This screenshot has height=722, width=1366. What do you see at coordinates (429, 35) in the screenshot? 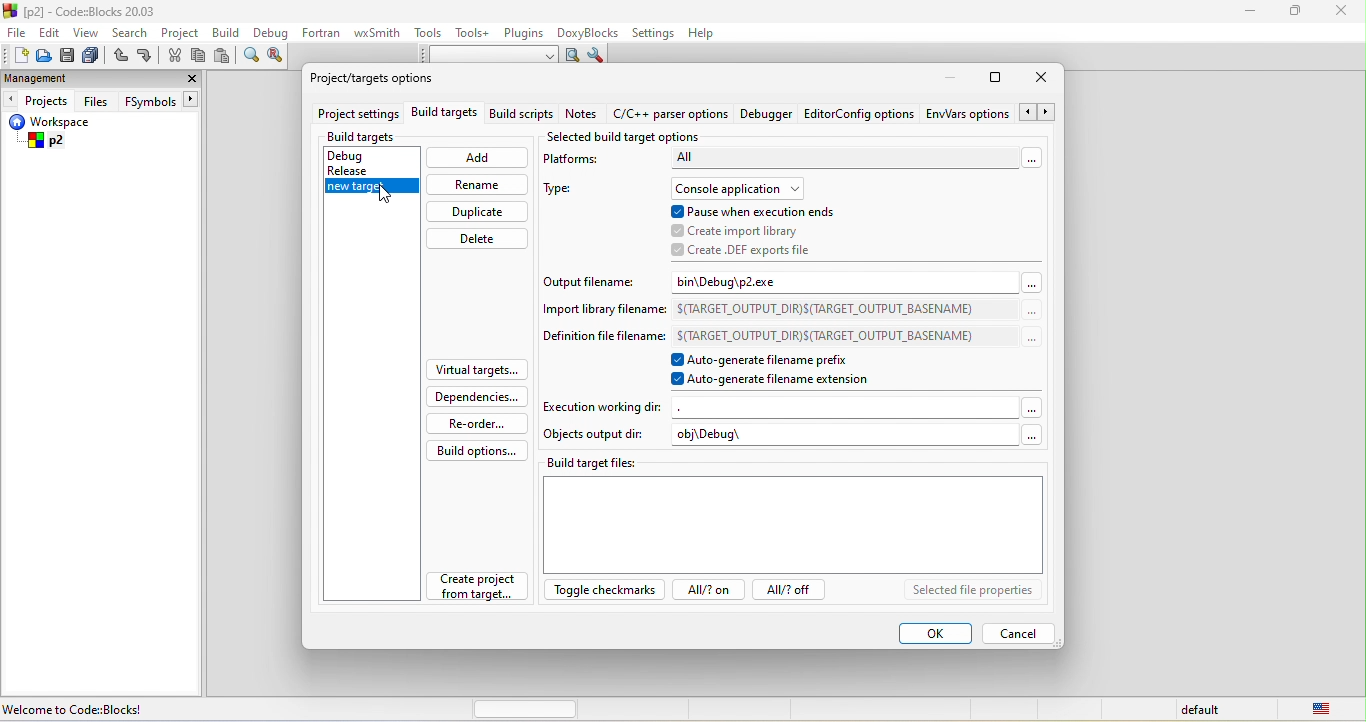
I see `tools` at bounding box center [429, 35].